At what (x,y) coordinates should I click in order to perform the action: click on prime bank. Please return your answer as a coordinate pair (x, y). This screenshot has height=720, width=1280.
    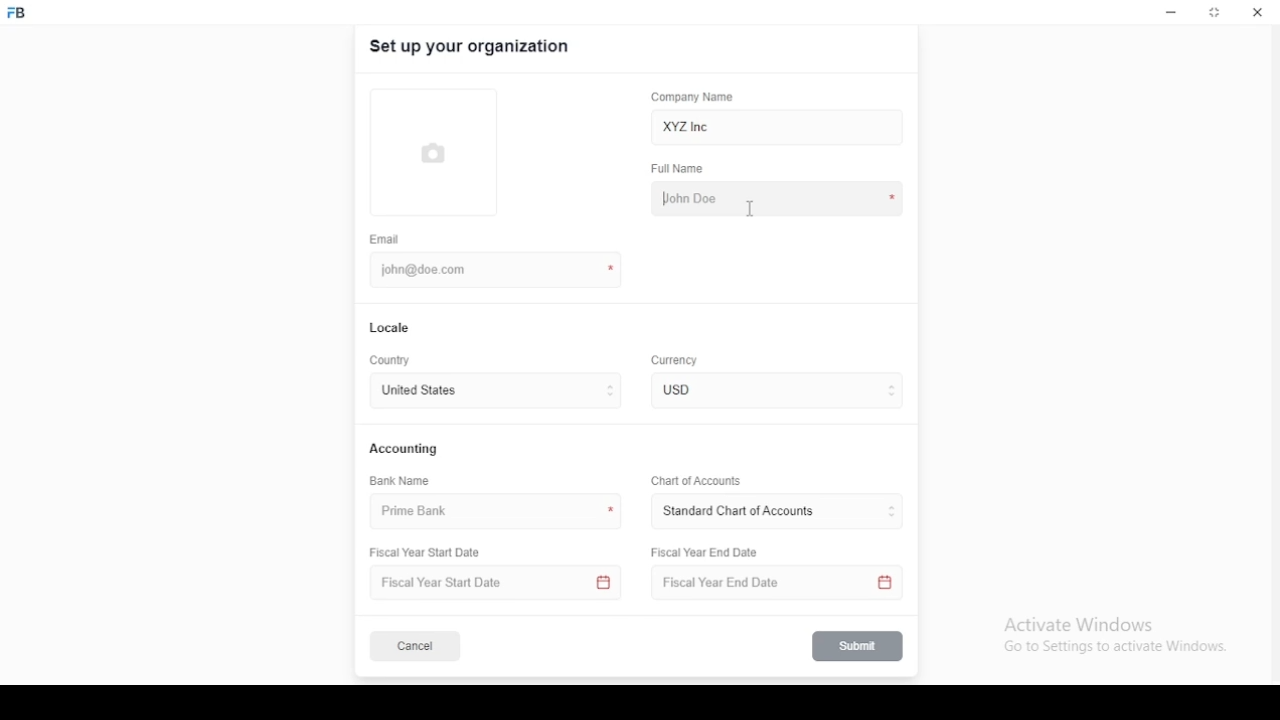
    Looking at the image, I should click on (423, 512).